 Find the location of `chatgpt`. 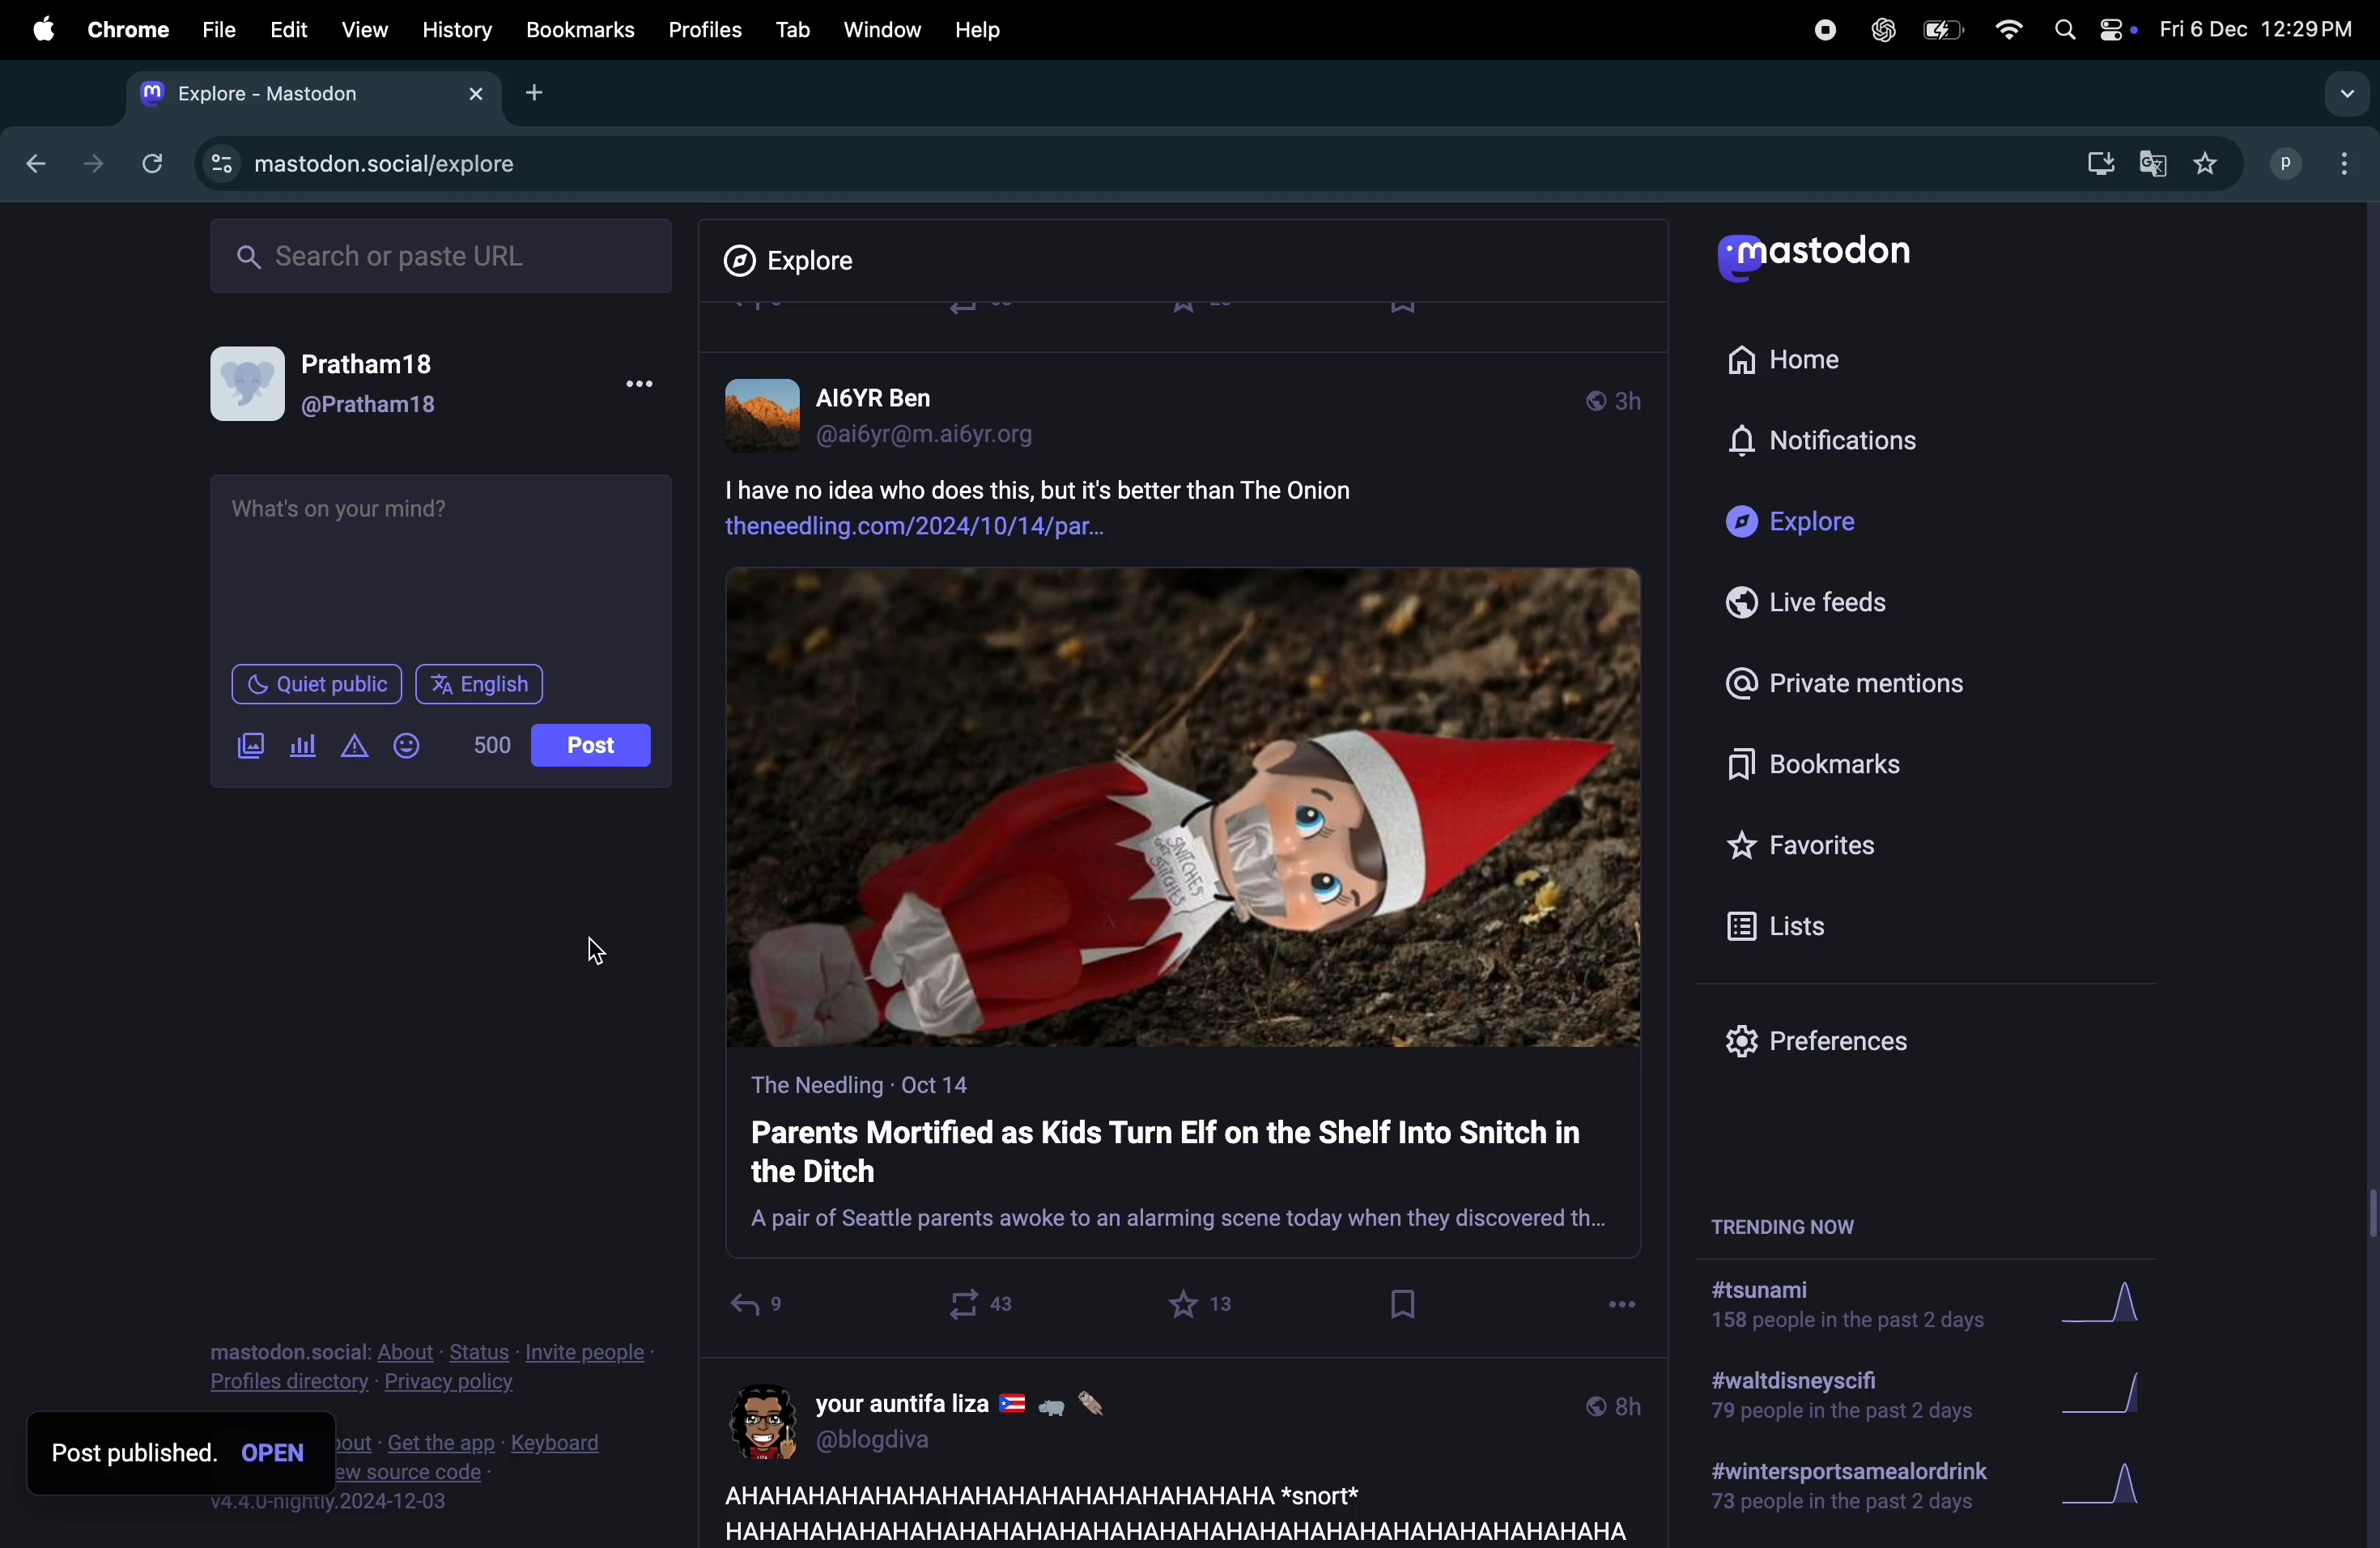

chatgpt is located at coordinates (1881, 29).